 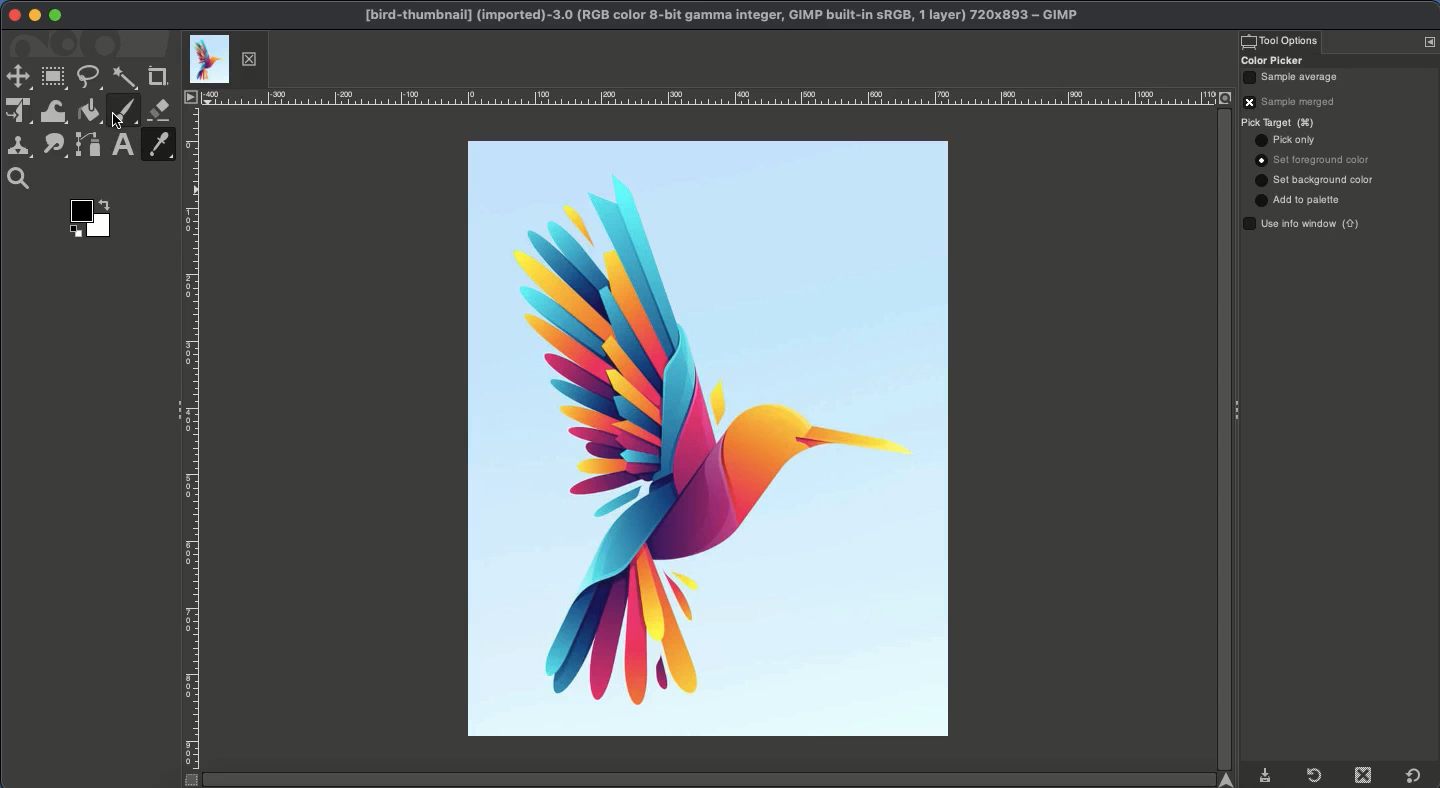 What do you see at coordinates (1299, 200) in the screenshot?
I see `Add to palette` at bounding box center [1299, 200].